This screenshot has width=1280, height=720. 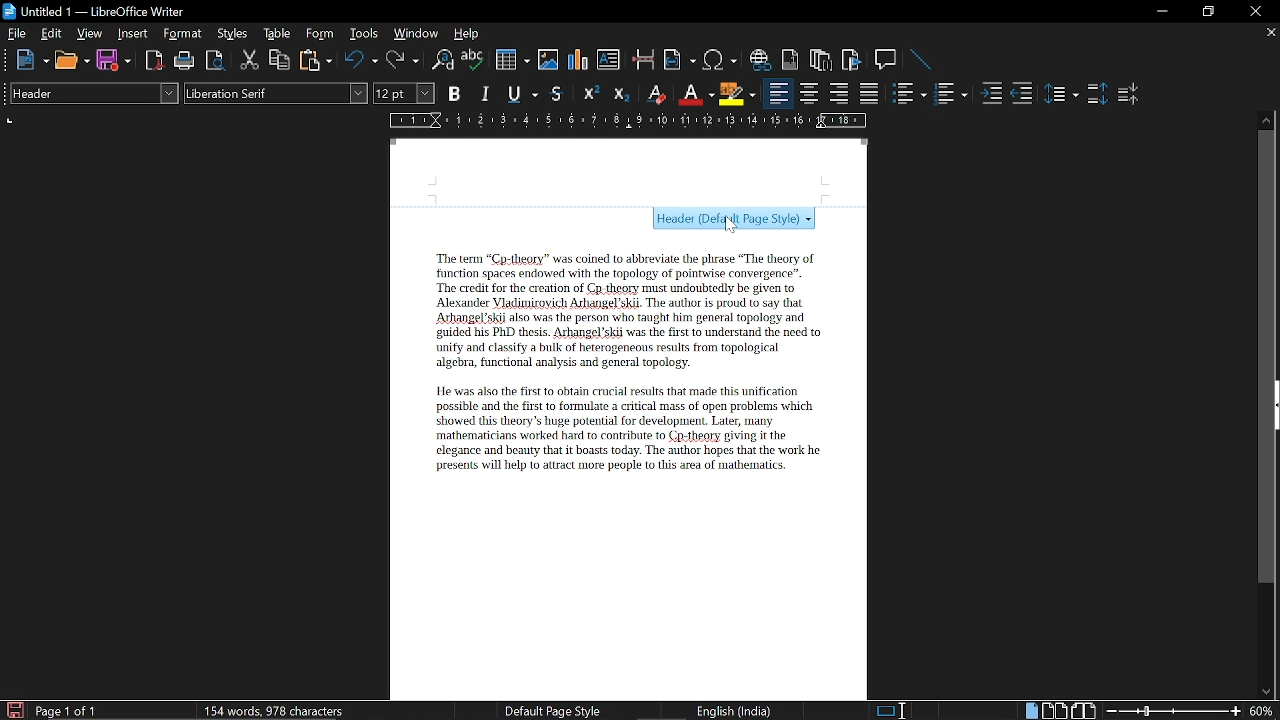 What do you see at coordinates (13, 710) in the screenshot?
I see `Save` at bounding box center [13, 710].